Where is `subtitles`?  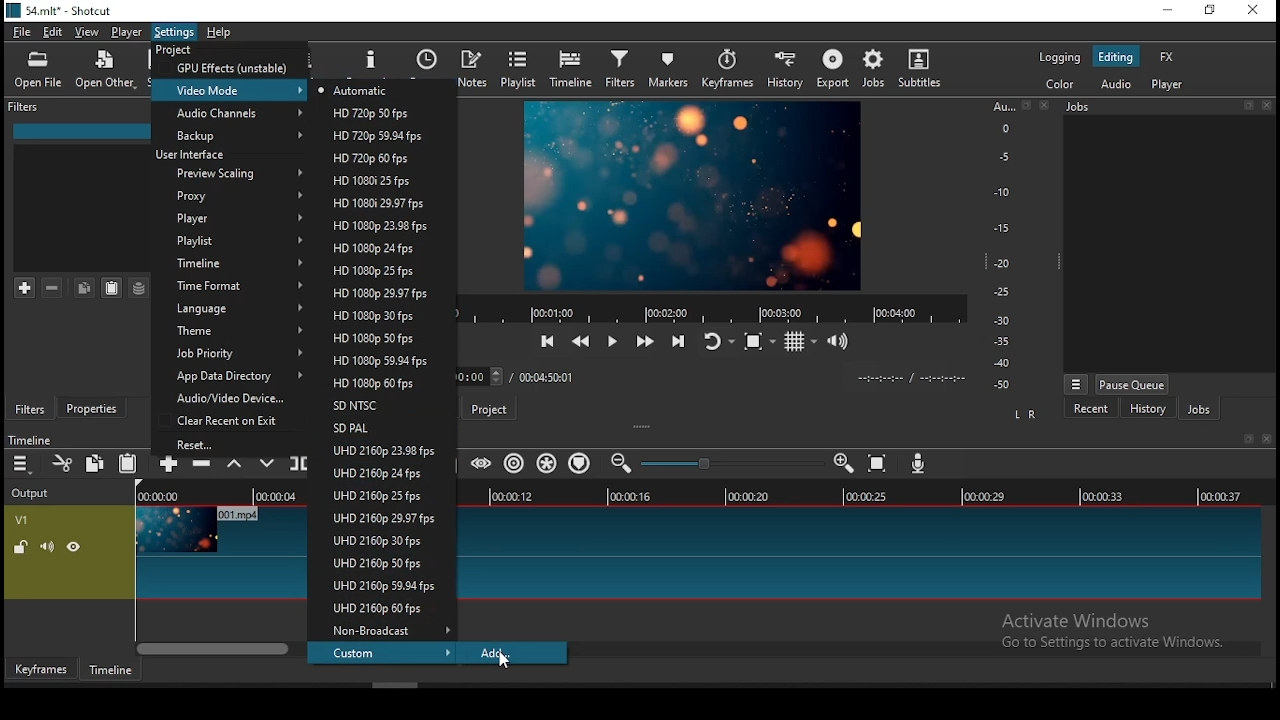
subtitles is located at coordinates (919, 68).